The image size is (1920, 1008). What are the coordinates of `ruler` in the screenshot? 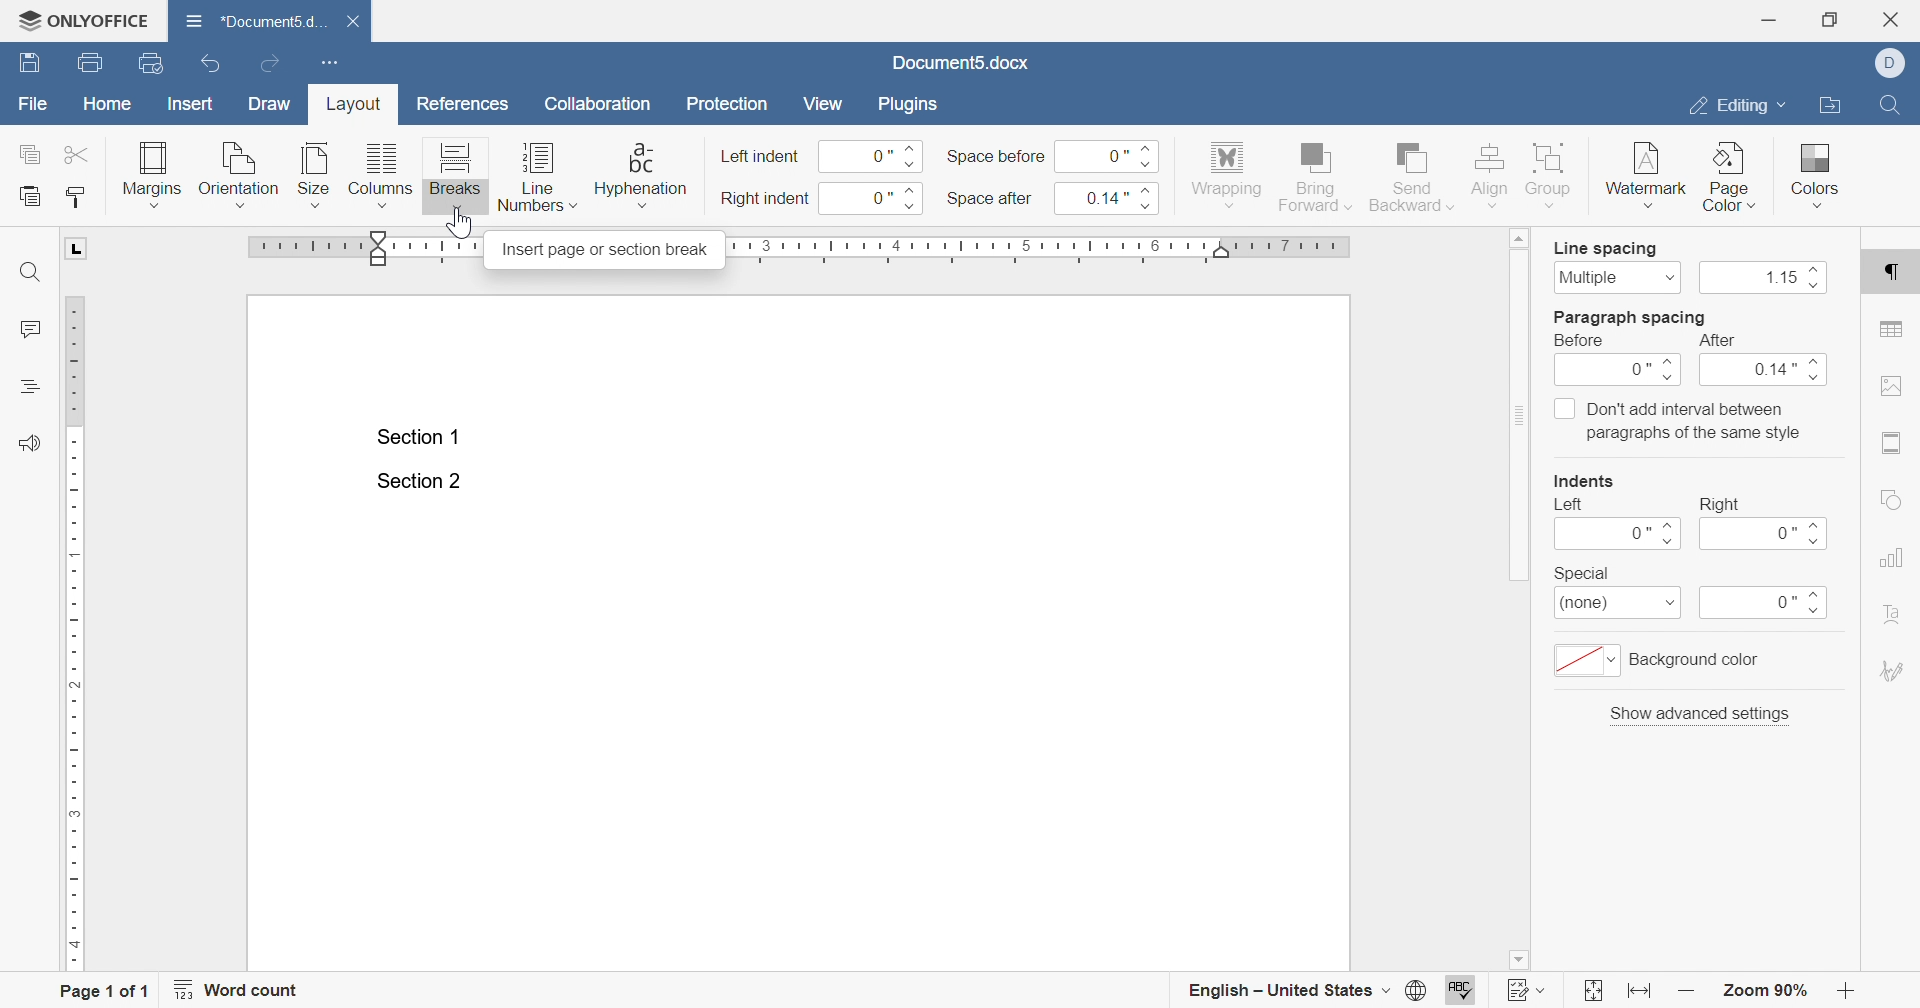 It's located at (76, 634).